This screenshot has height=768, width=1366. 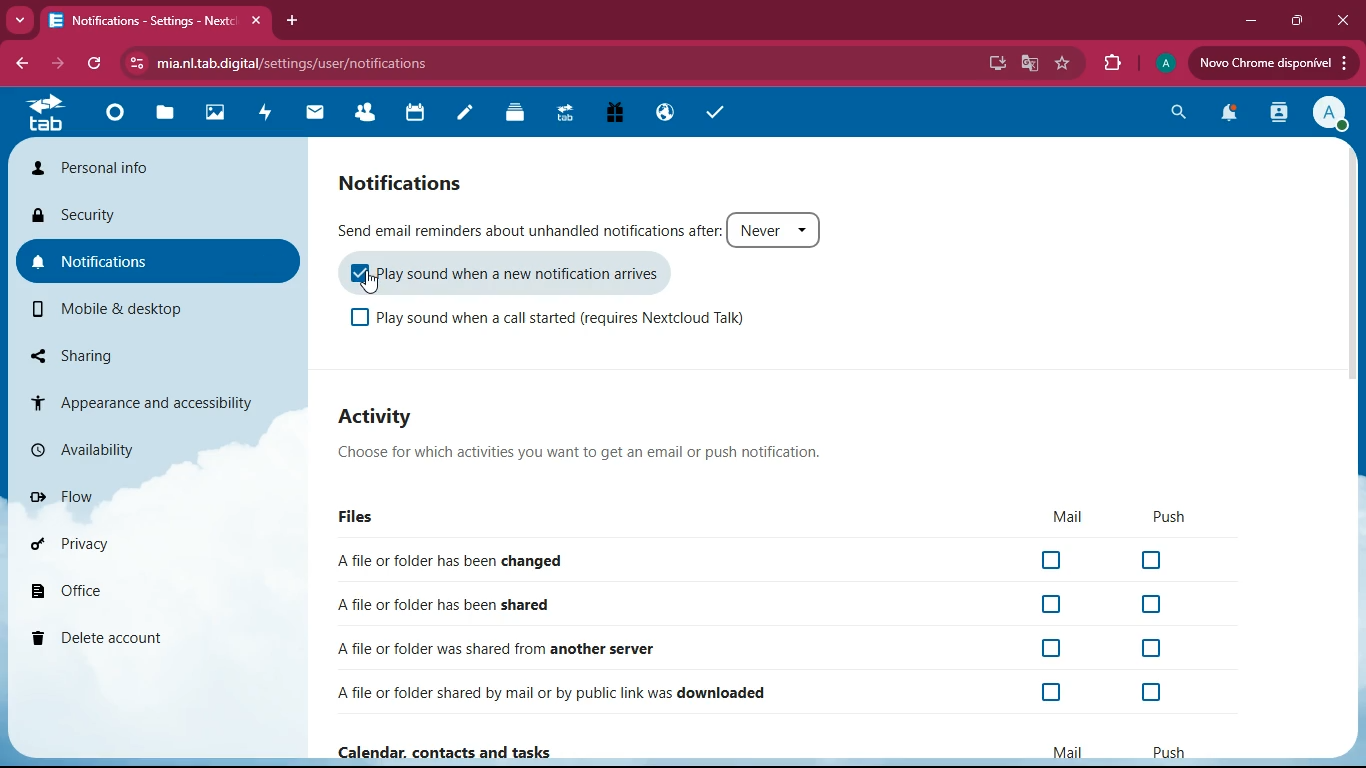 What do you see at coordinates (1054, 649) in the screenshot?
I see `off` at bounding box center [1054, 649].